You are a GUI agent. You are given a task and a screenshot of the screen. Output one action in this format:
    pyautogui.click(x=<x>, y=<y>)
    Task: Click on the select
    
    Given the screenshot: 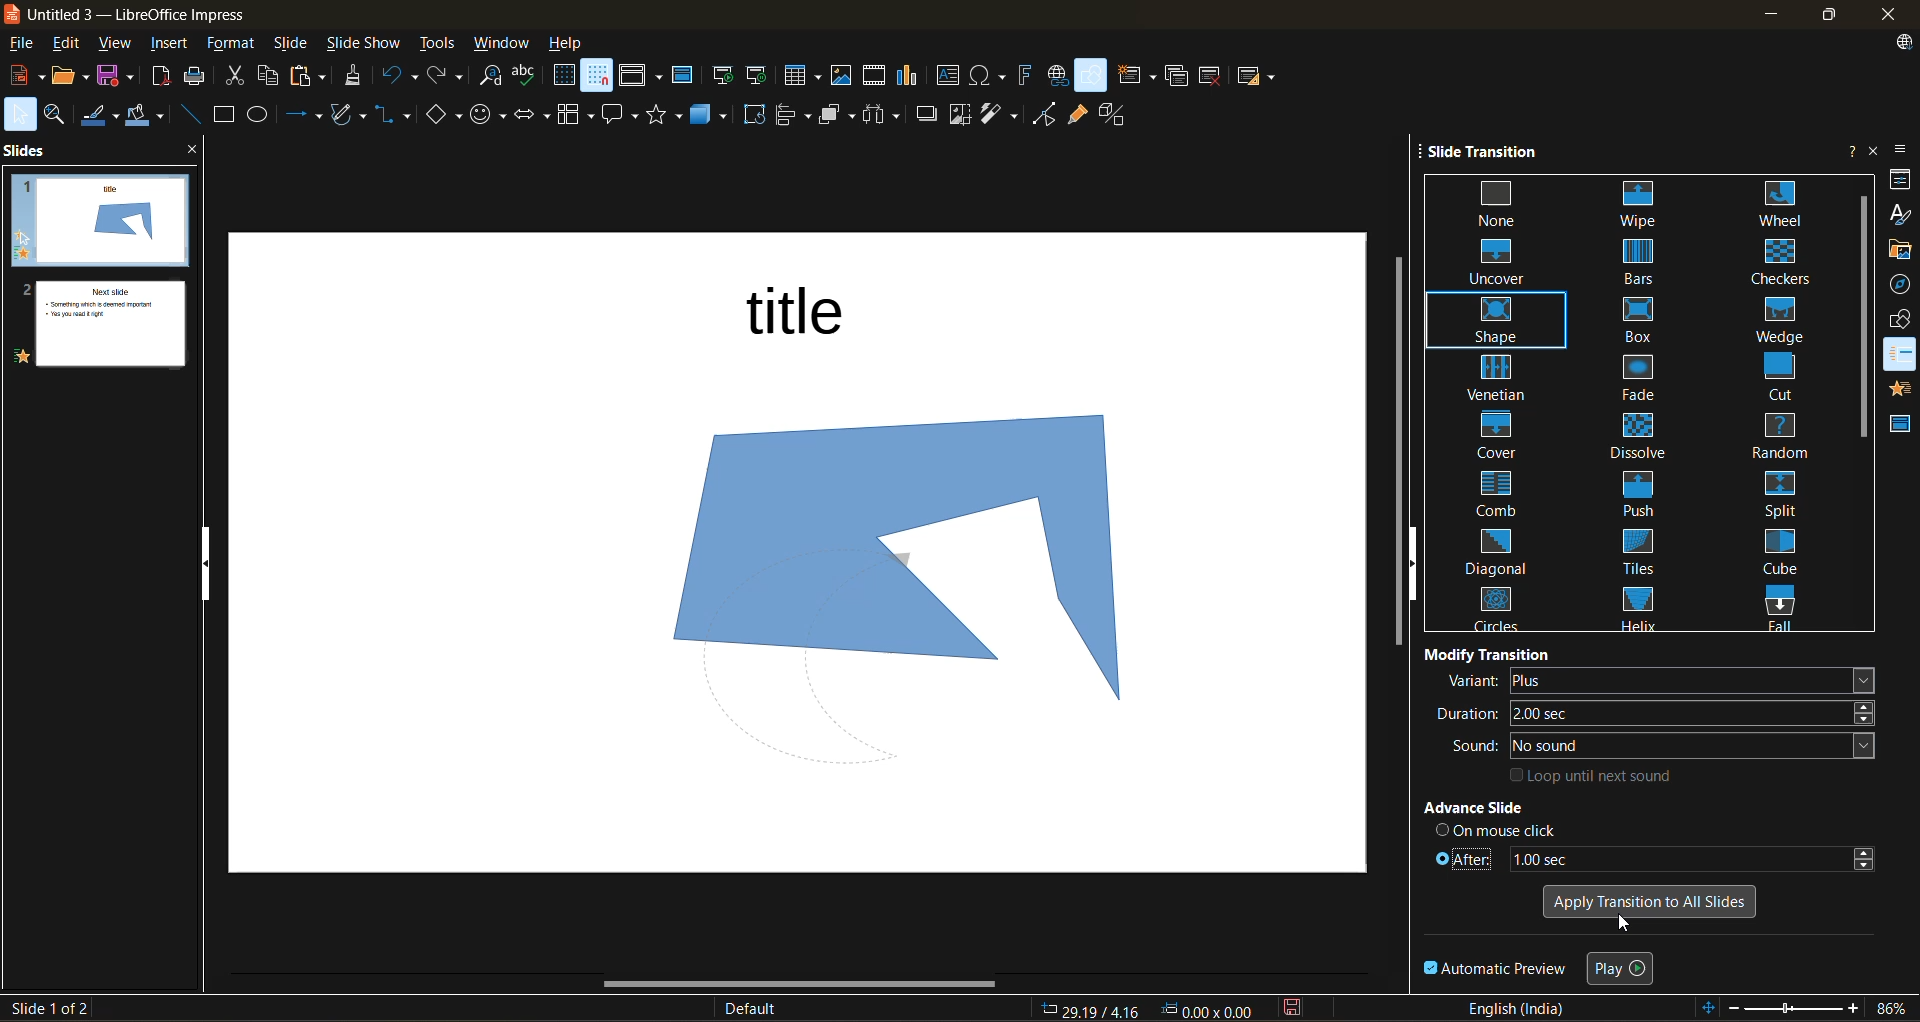 What is the action you would take?
    pyautogui.click(x=19, y=117)
    